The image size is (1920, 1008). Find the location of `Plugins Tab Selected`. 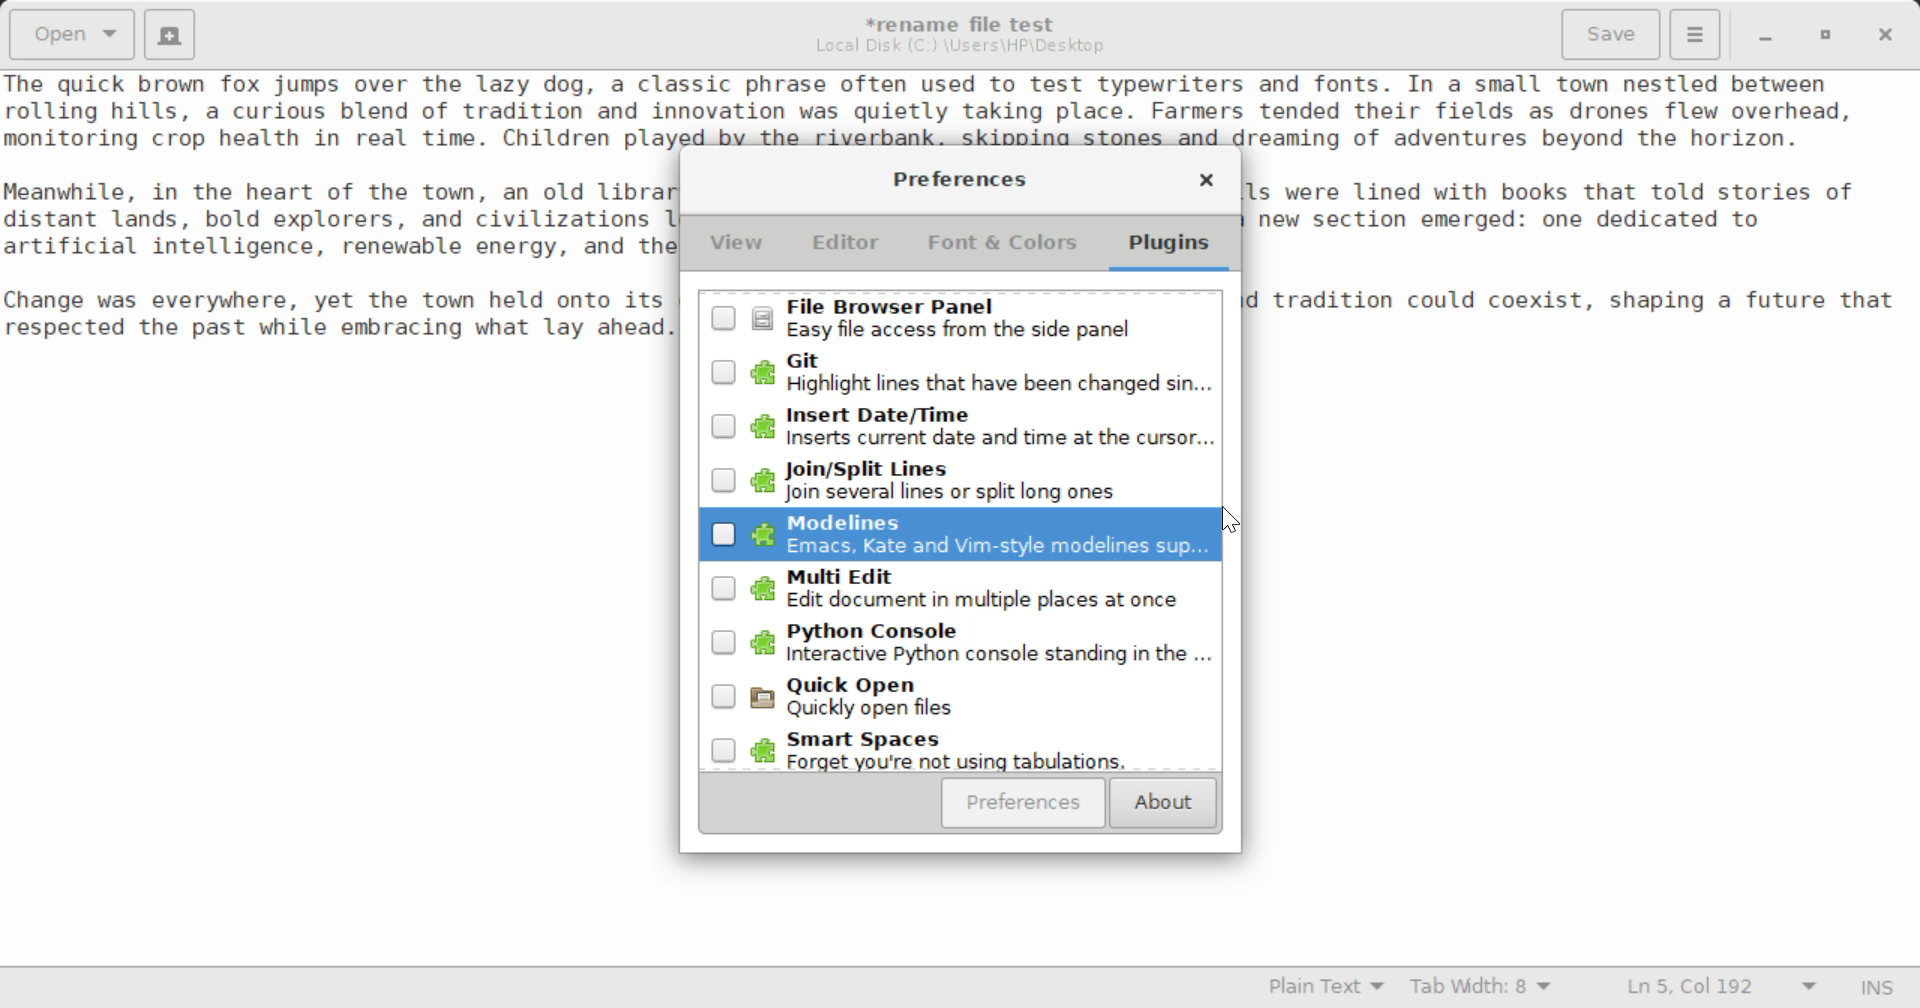

Plugins Tab Selected is located at coordinates (1174, 250).